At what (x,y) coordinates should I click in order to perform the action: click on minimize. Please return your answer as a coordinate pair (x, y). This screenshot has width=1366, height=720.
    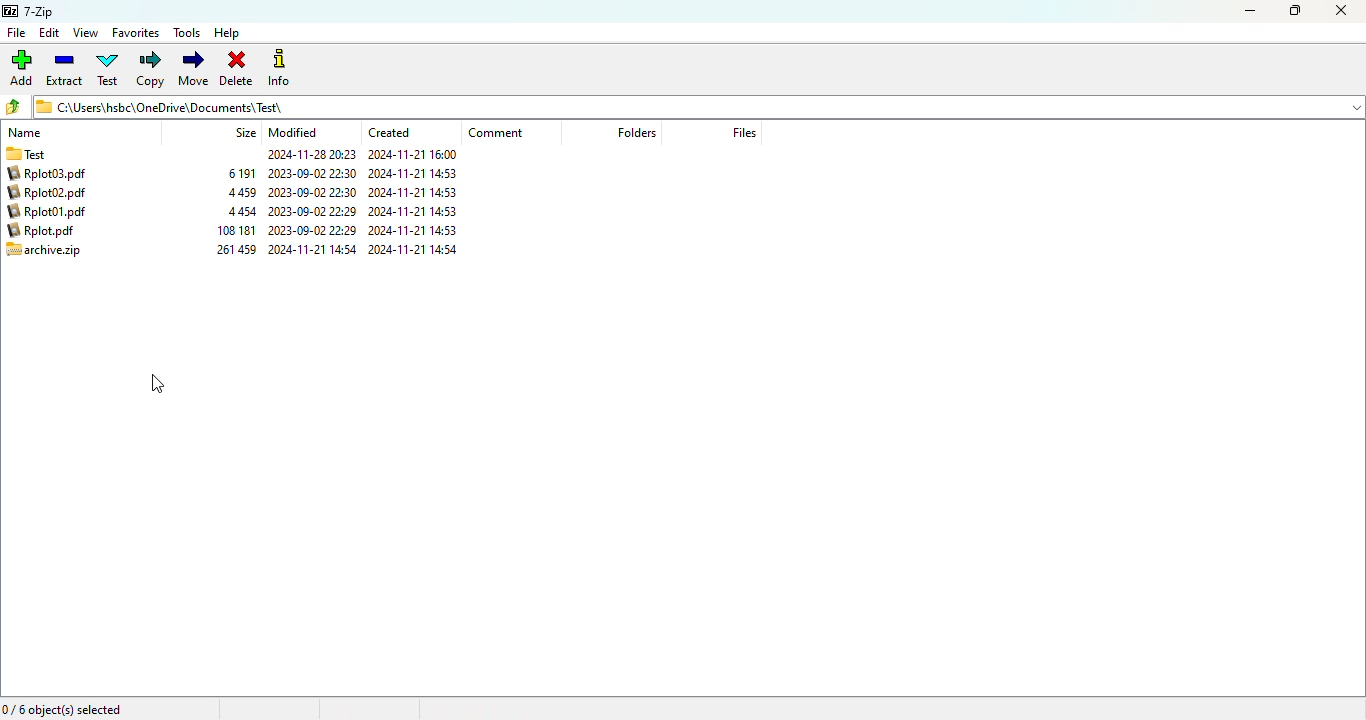
    Looking at the image, I should click on (1251, 11).